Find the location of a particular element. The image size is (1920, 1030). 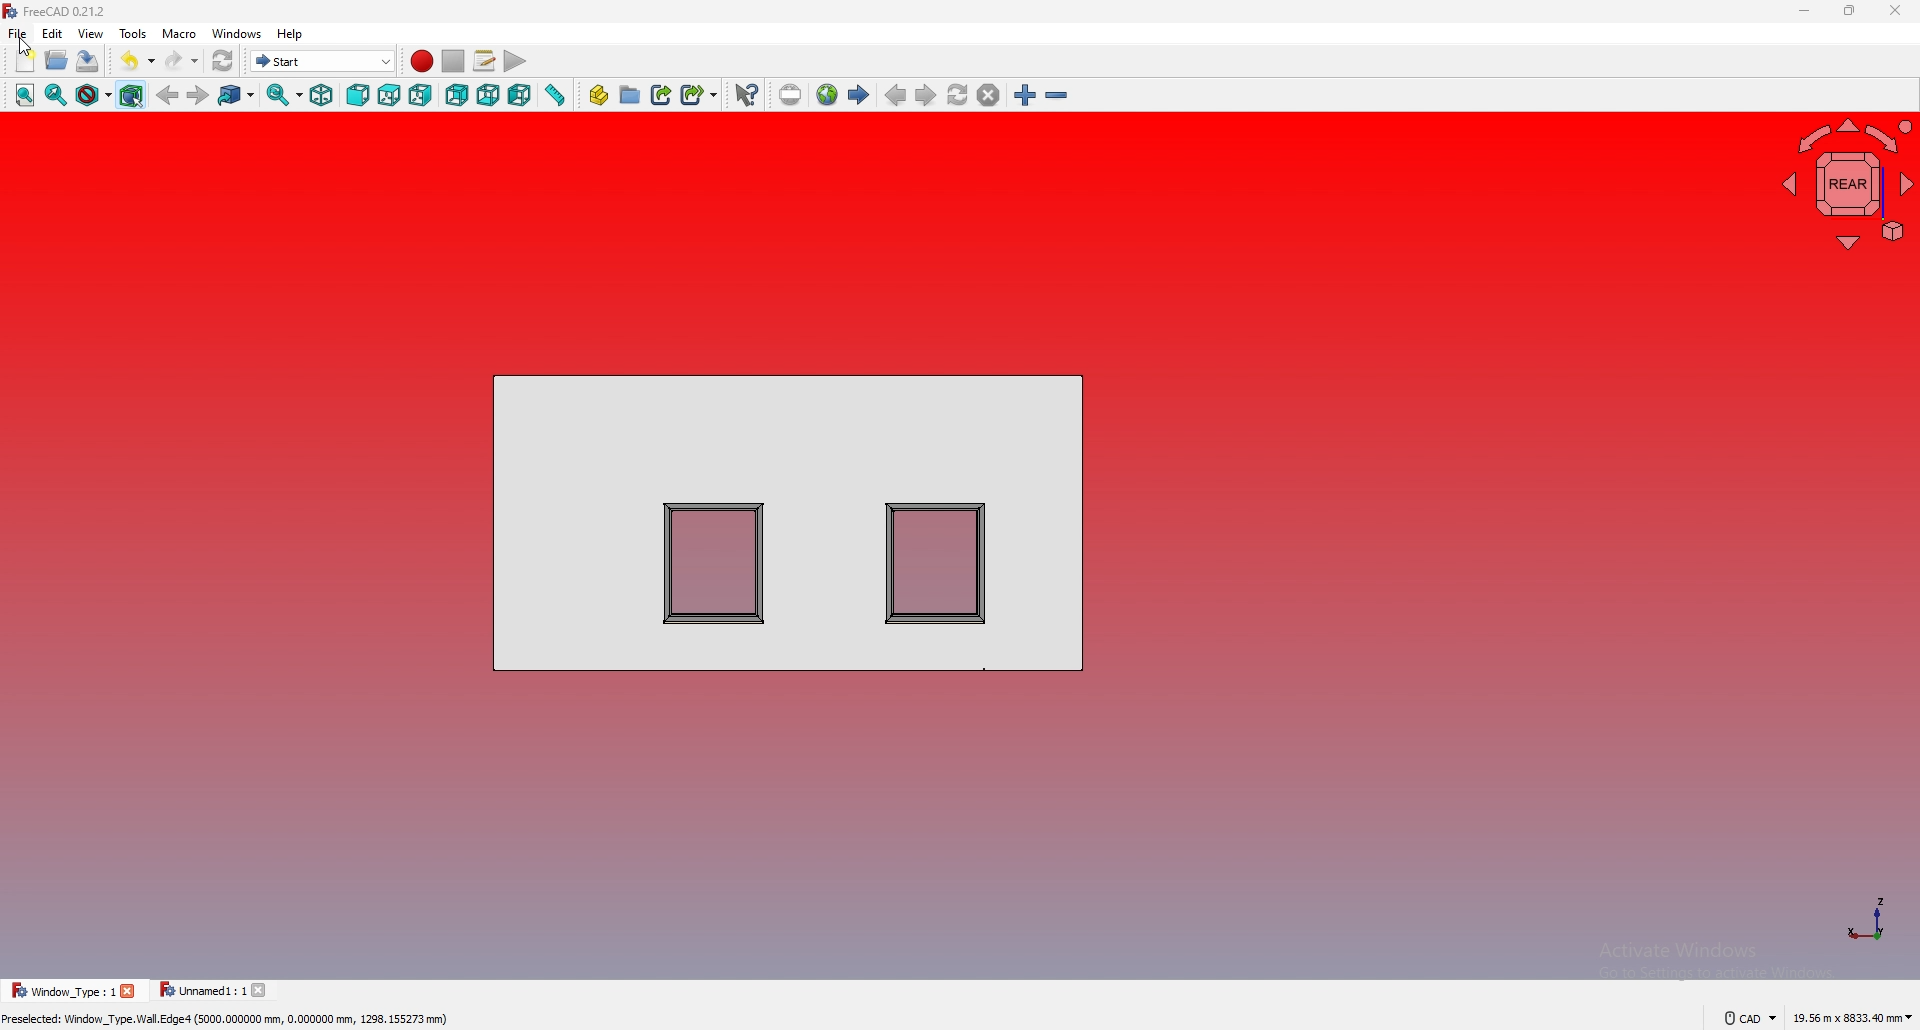

create part is located at coordinates (599, 96).